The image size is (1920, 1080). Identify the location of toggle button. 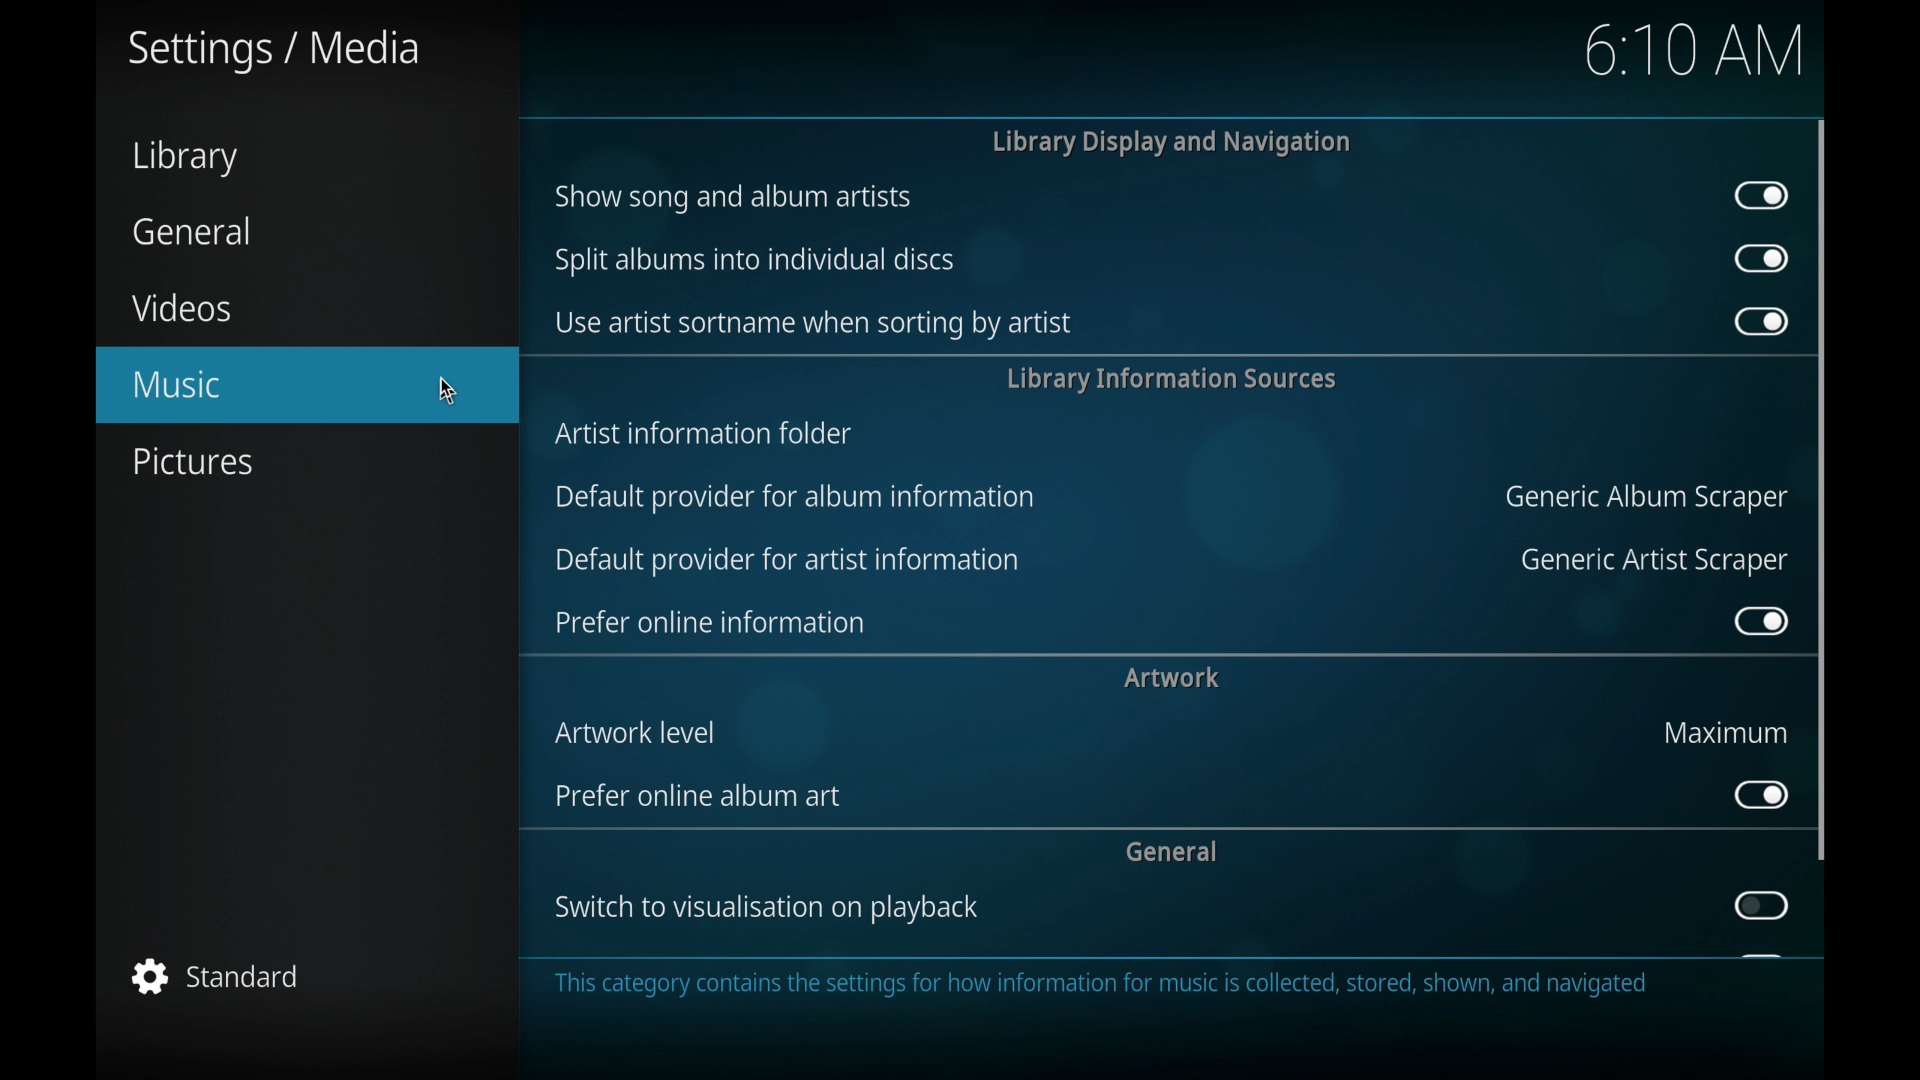
(1759, 321).